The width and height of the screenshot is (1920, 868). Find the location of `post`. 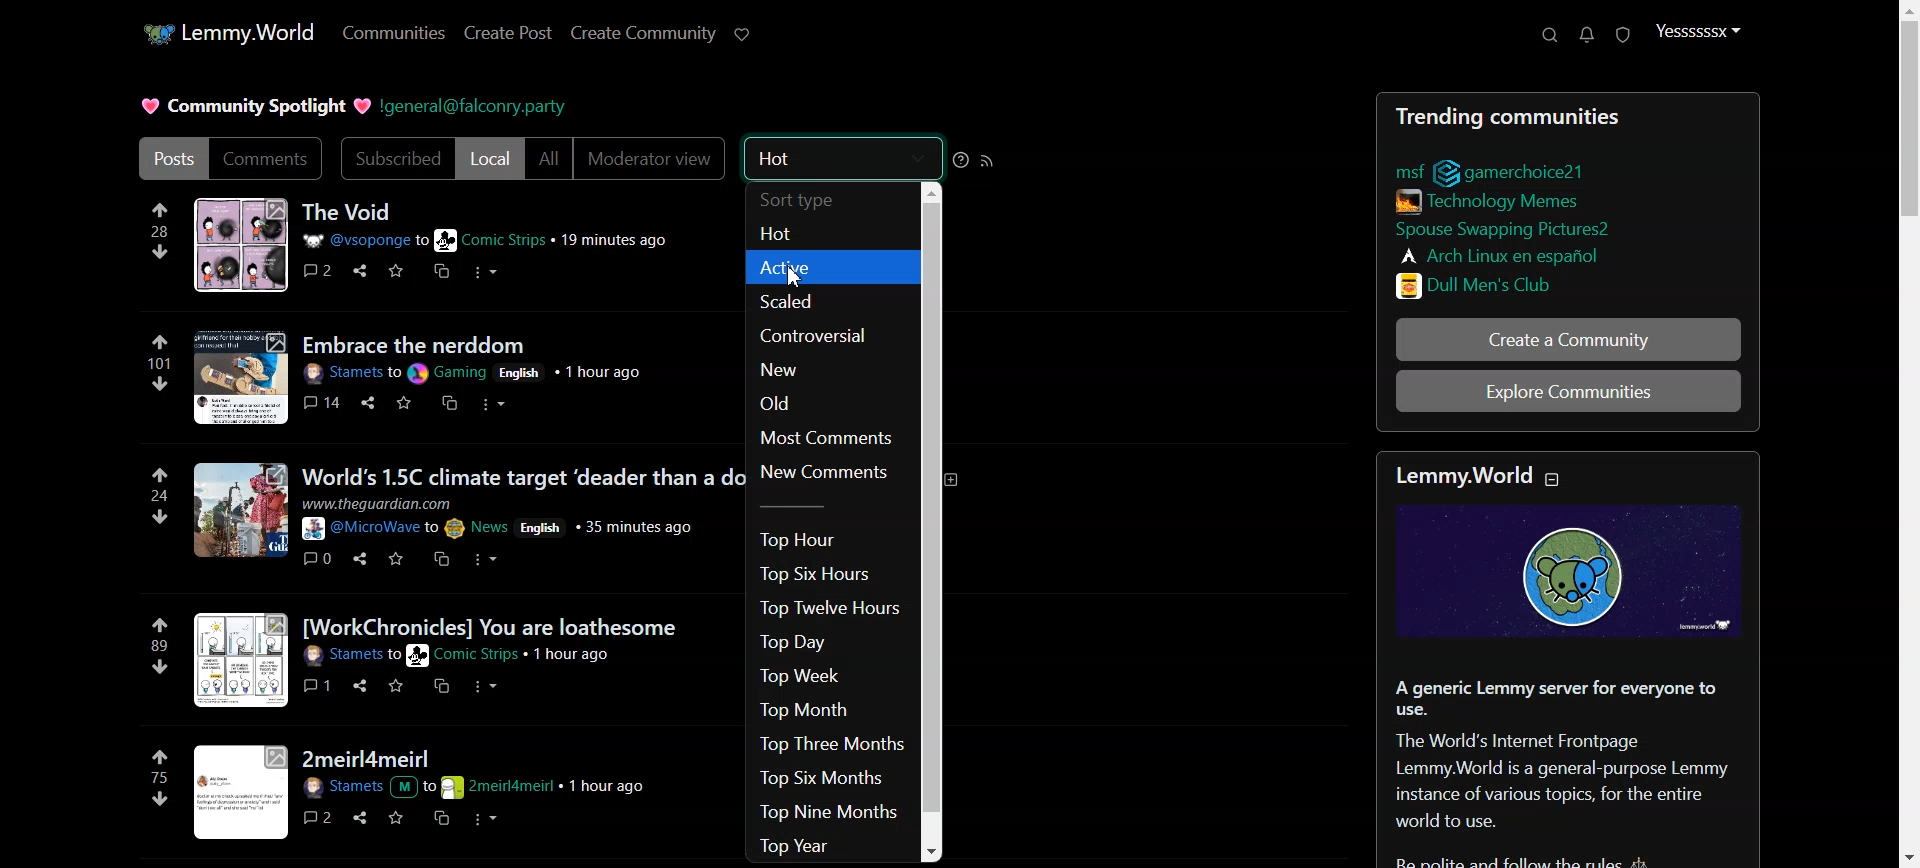

post is located at coordinates (514, 338).